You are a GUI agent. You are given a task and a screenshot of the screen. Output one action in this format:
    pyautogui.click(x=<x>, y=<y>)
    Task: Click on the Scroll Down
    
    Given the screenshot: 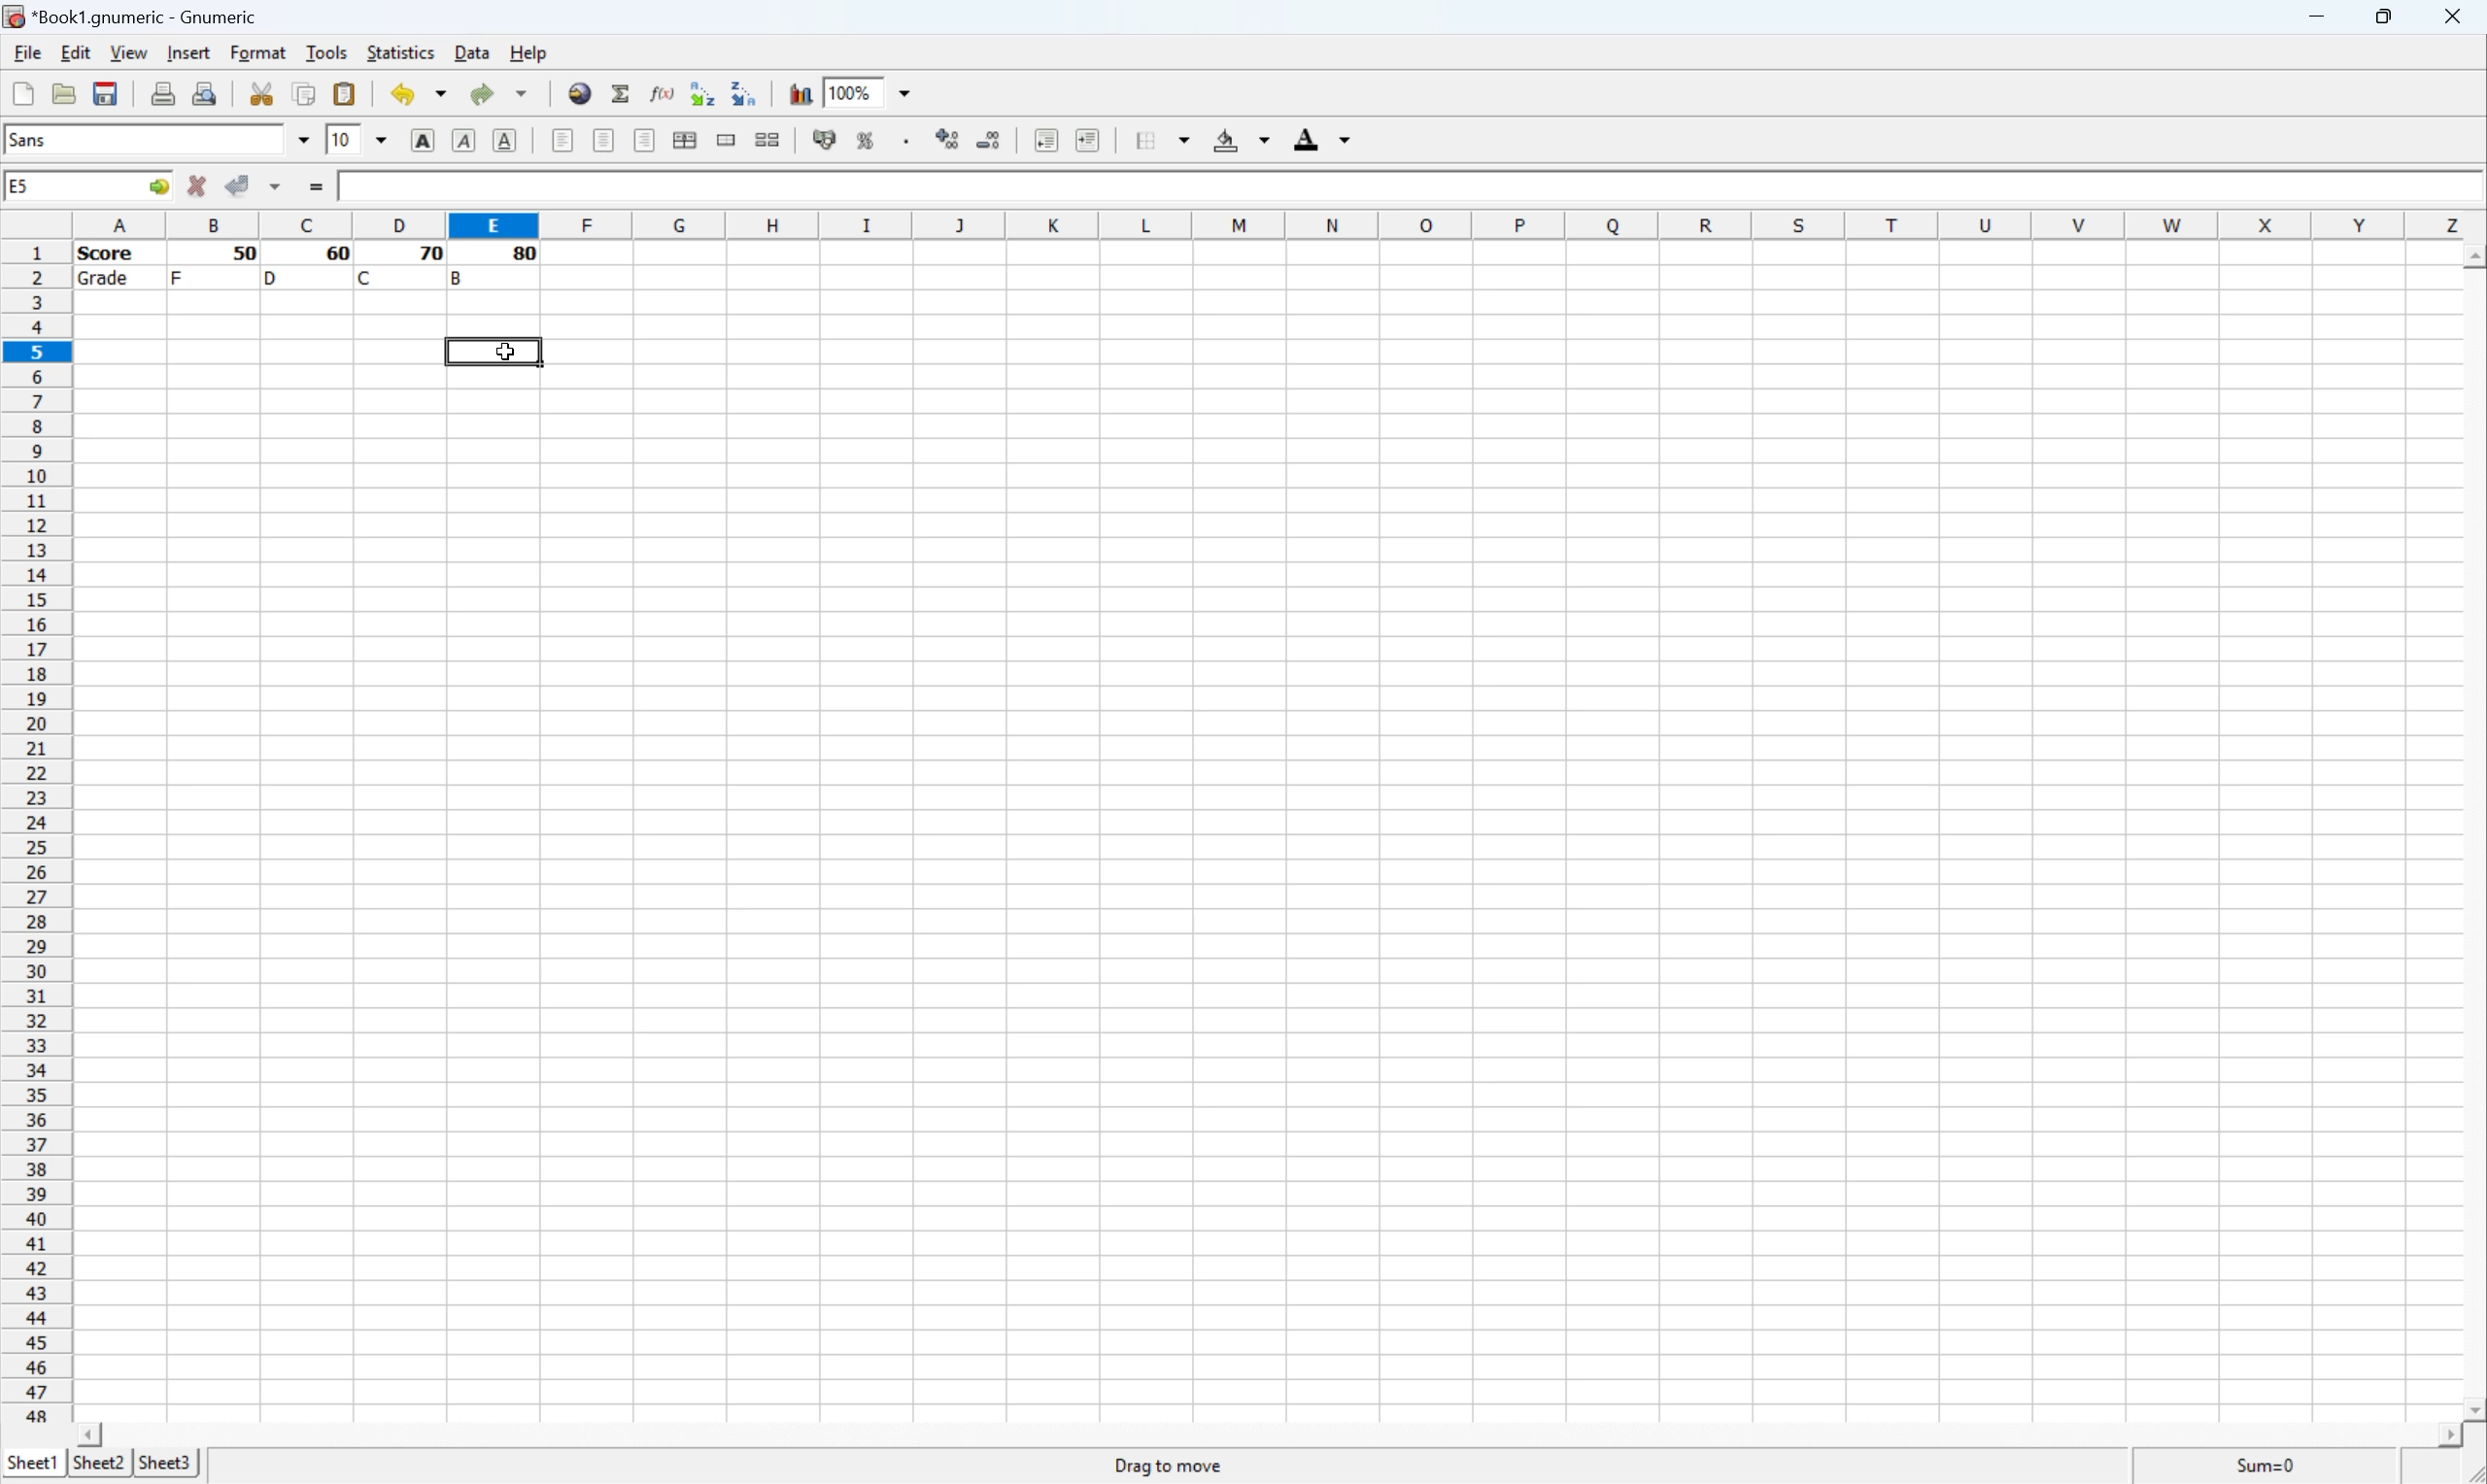 What is the action you would take?
    pyautogui.click(x=2471, y=1406)
    